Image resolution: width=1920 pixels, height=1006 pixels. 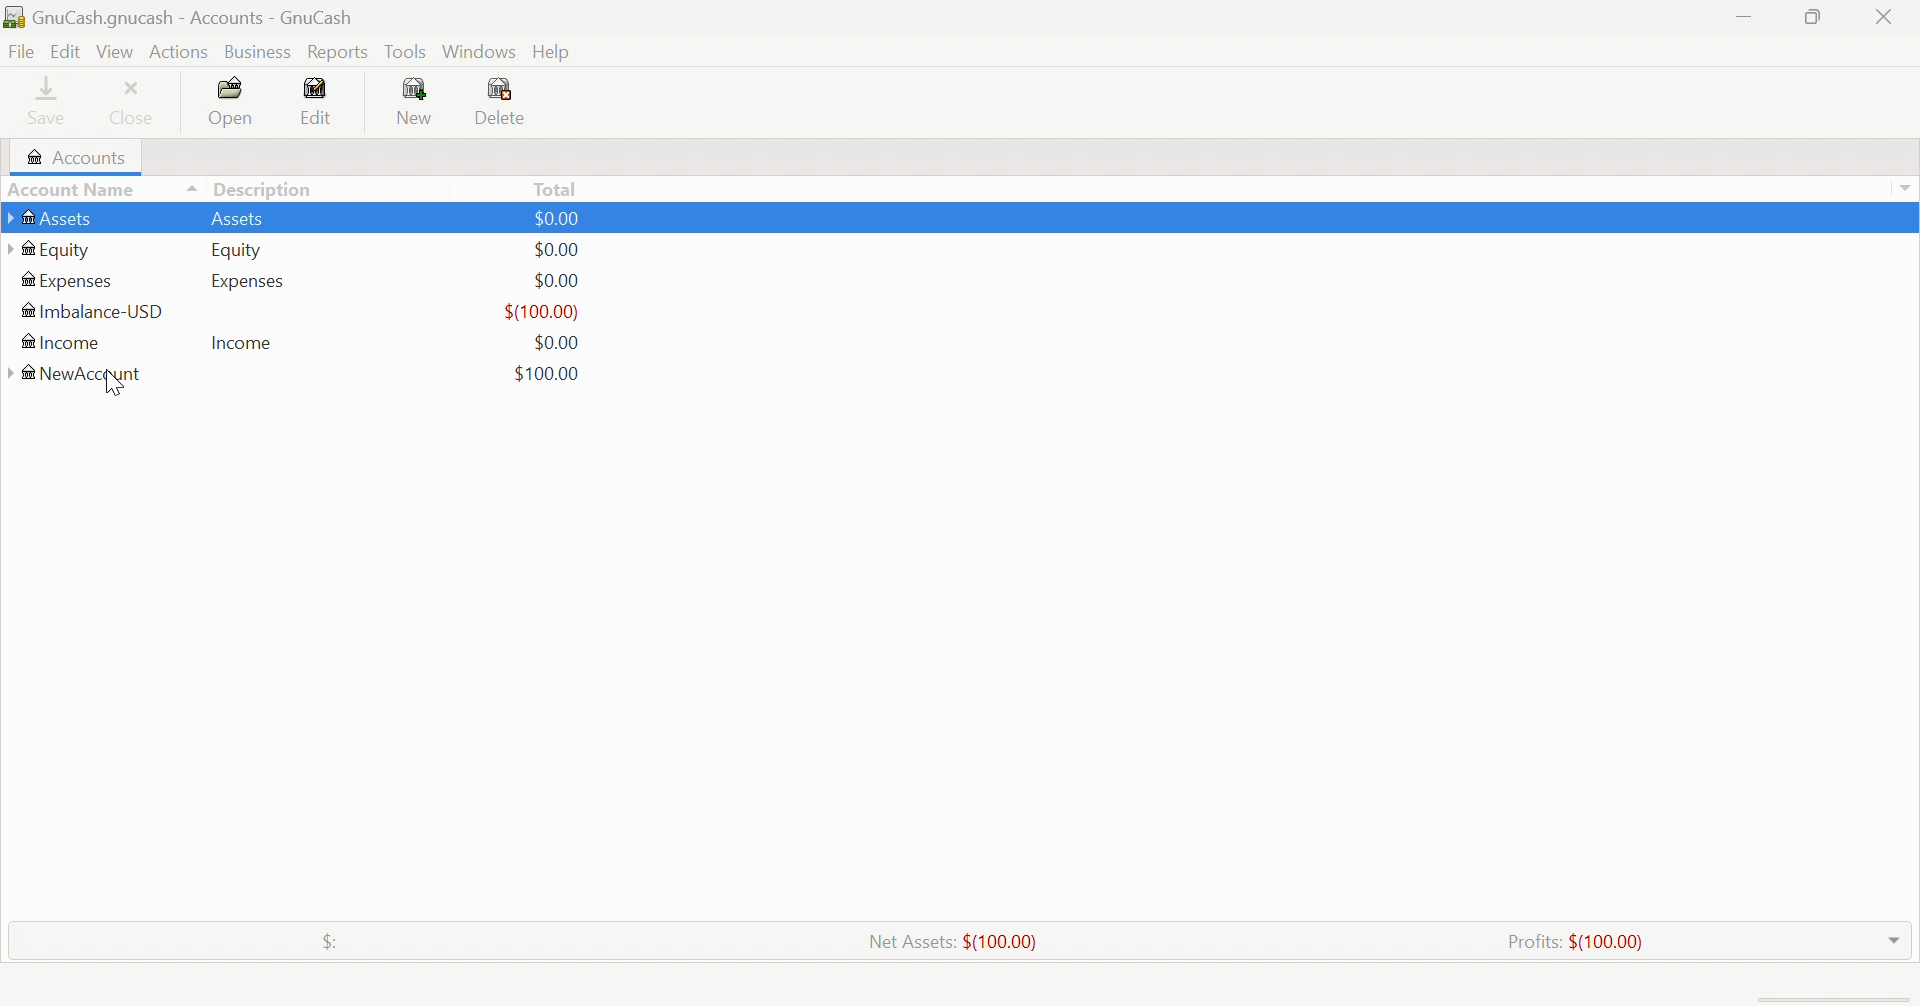 What do you see at coordinates (407, 53) in the screenshot?
I see `Tools` at bounding box center [407, 53].